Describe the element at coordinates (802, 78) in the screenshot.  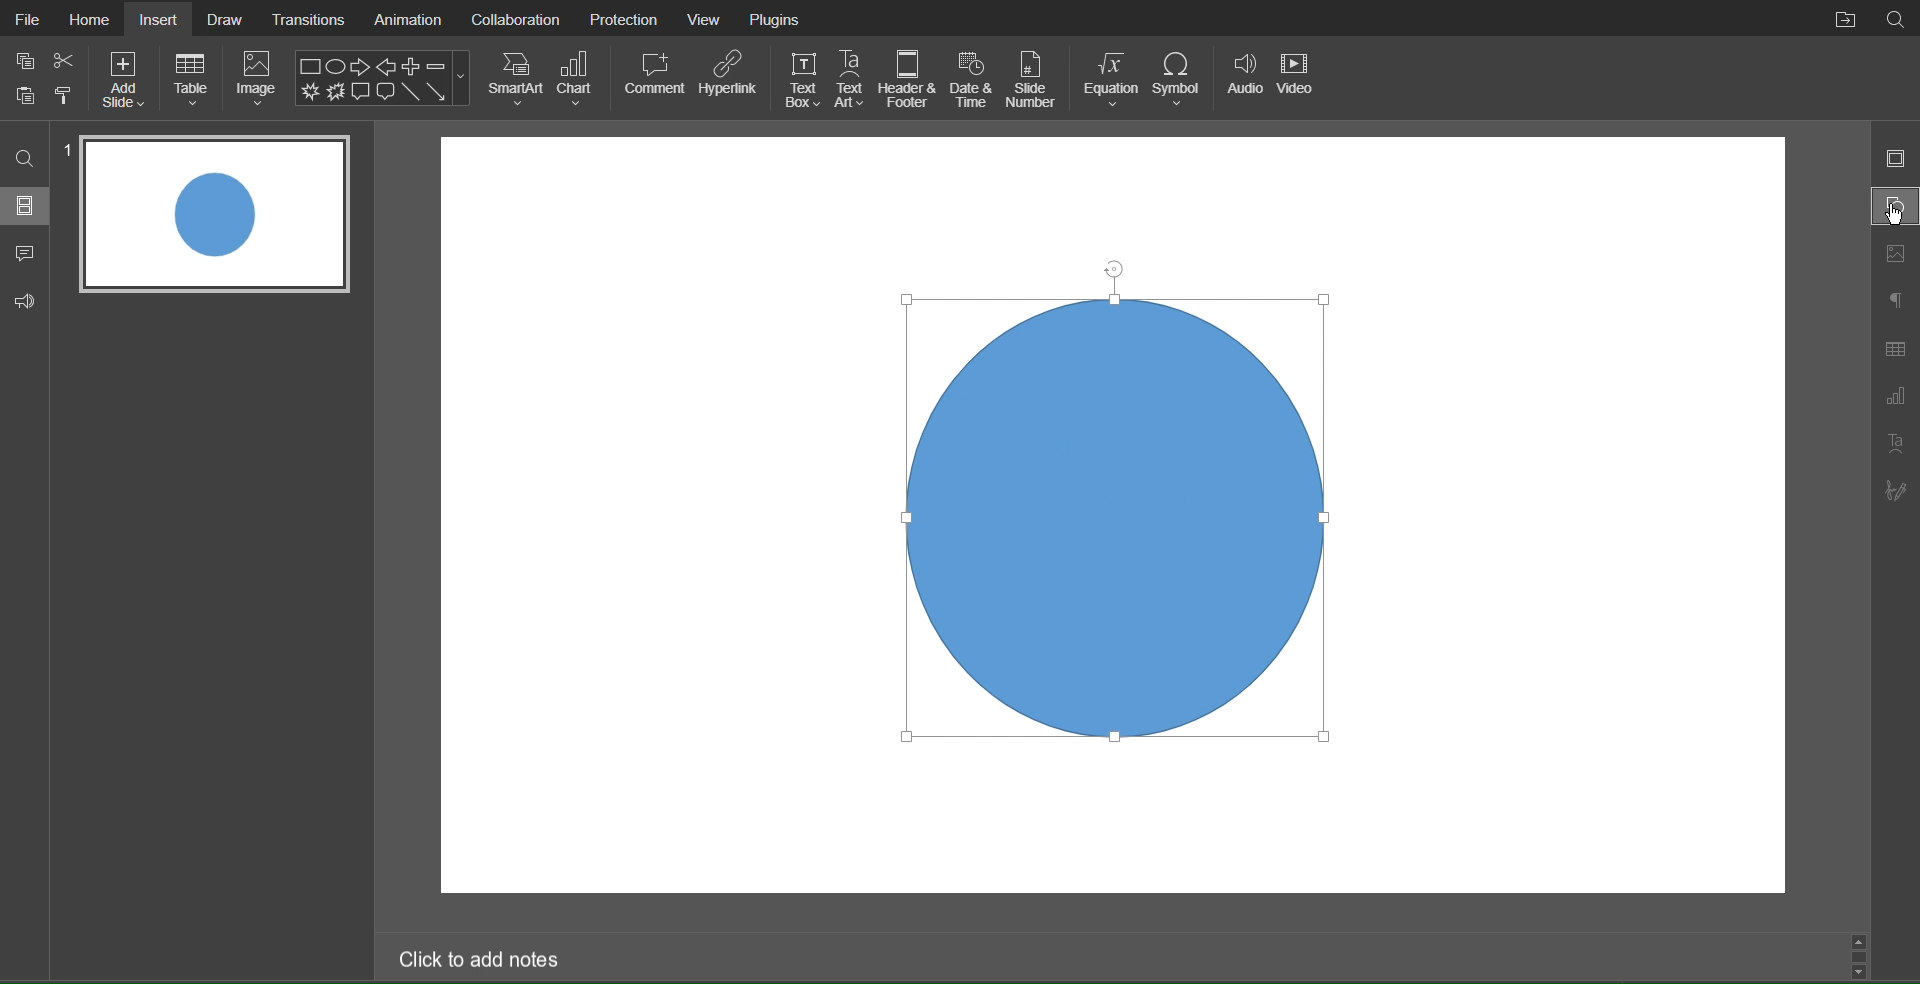
I see `Text Box` at that location.